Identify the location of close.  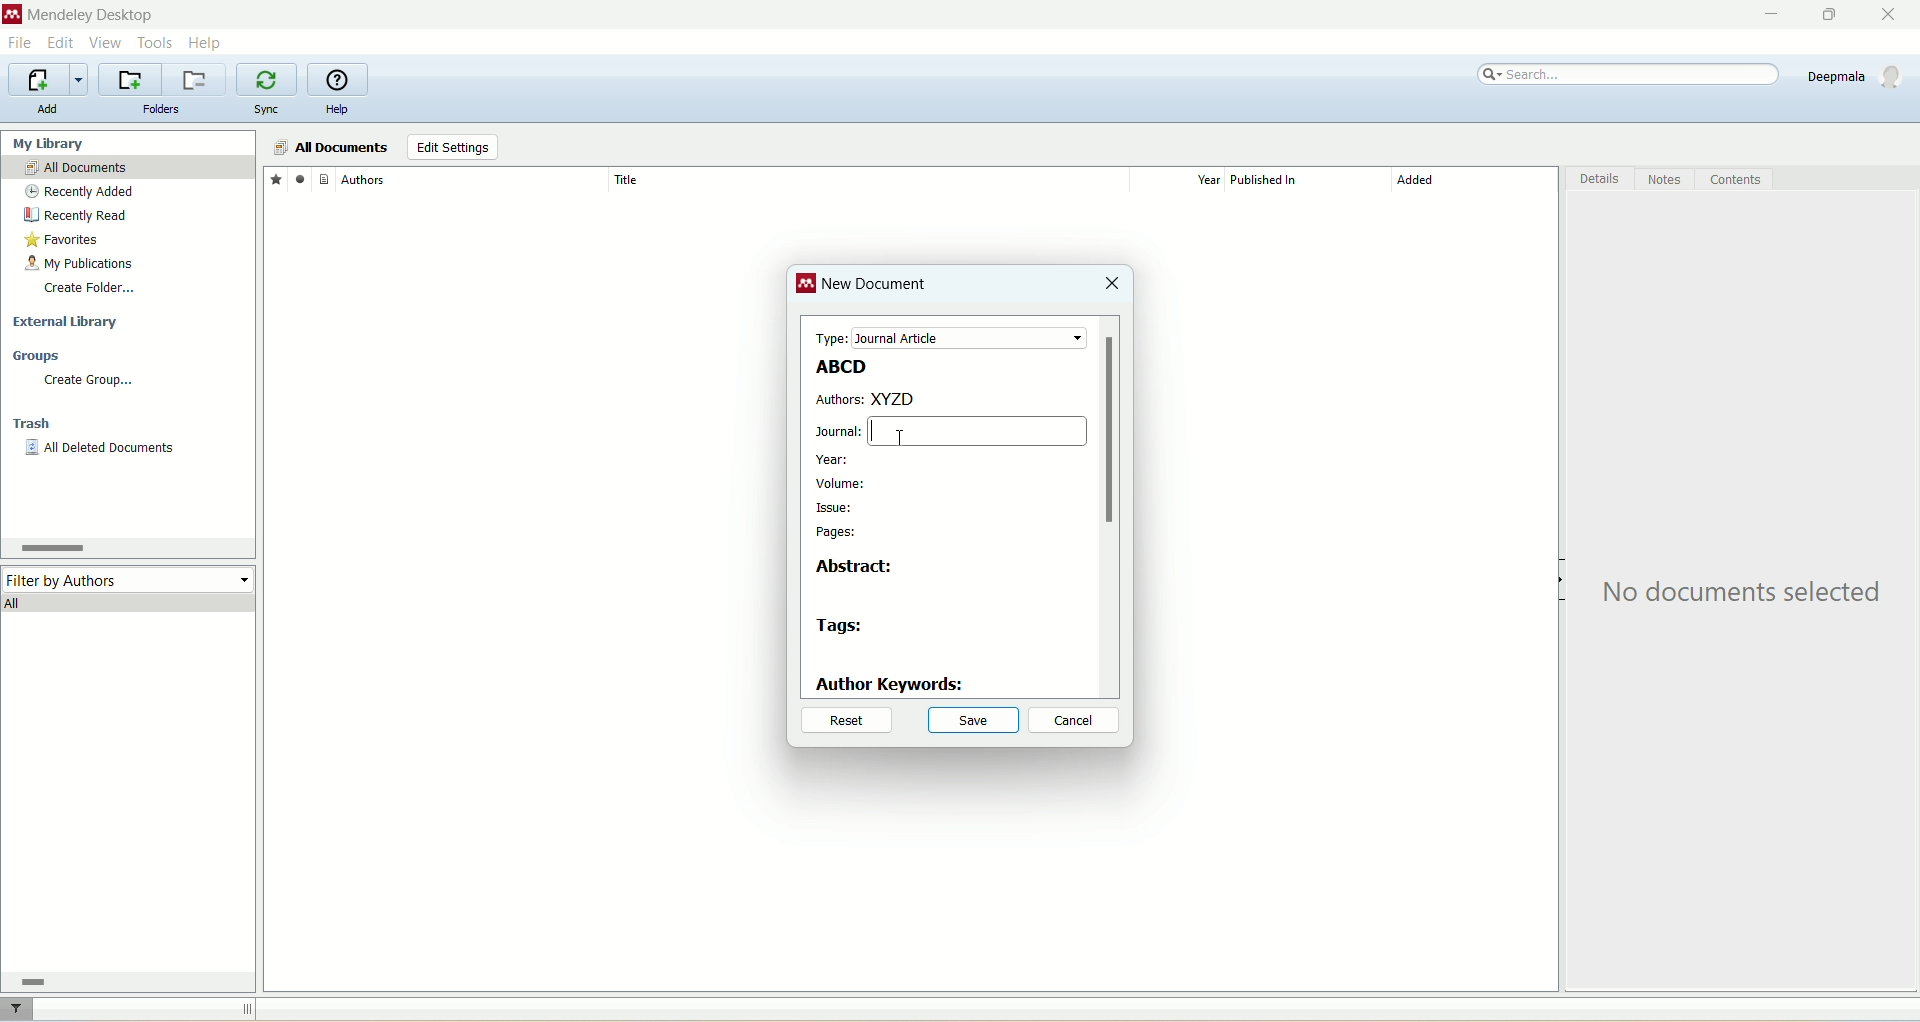
(1111, 285).